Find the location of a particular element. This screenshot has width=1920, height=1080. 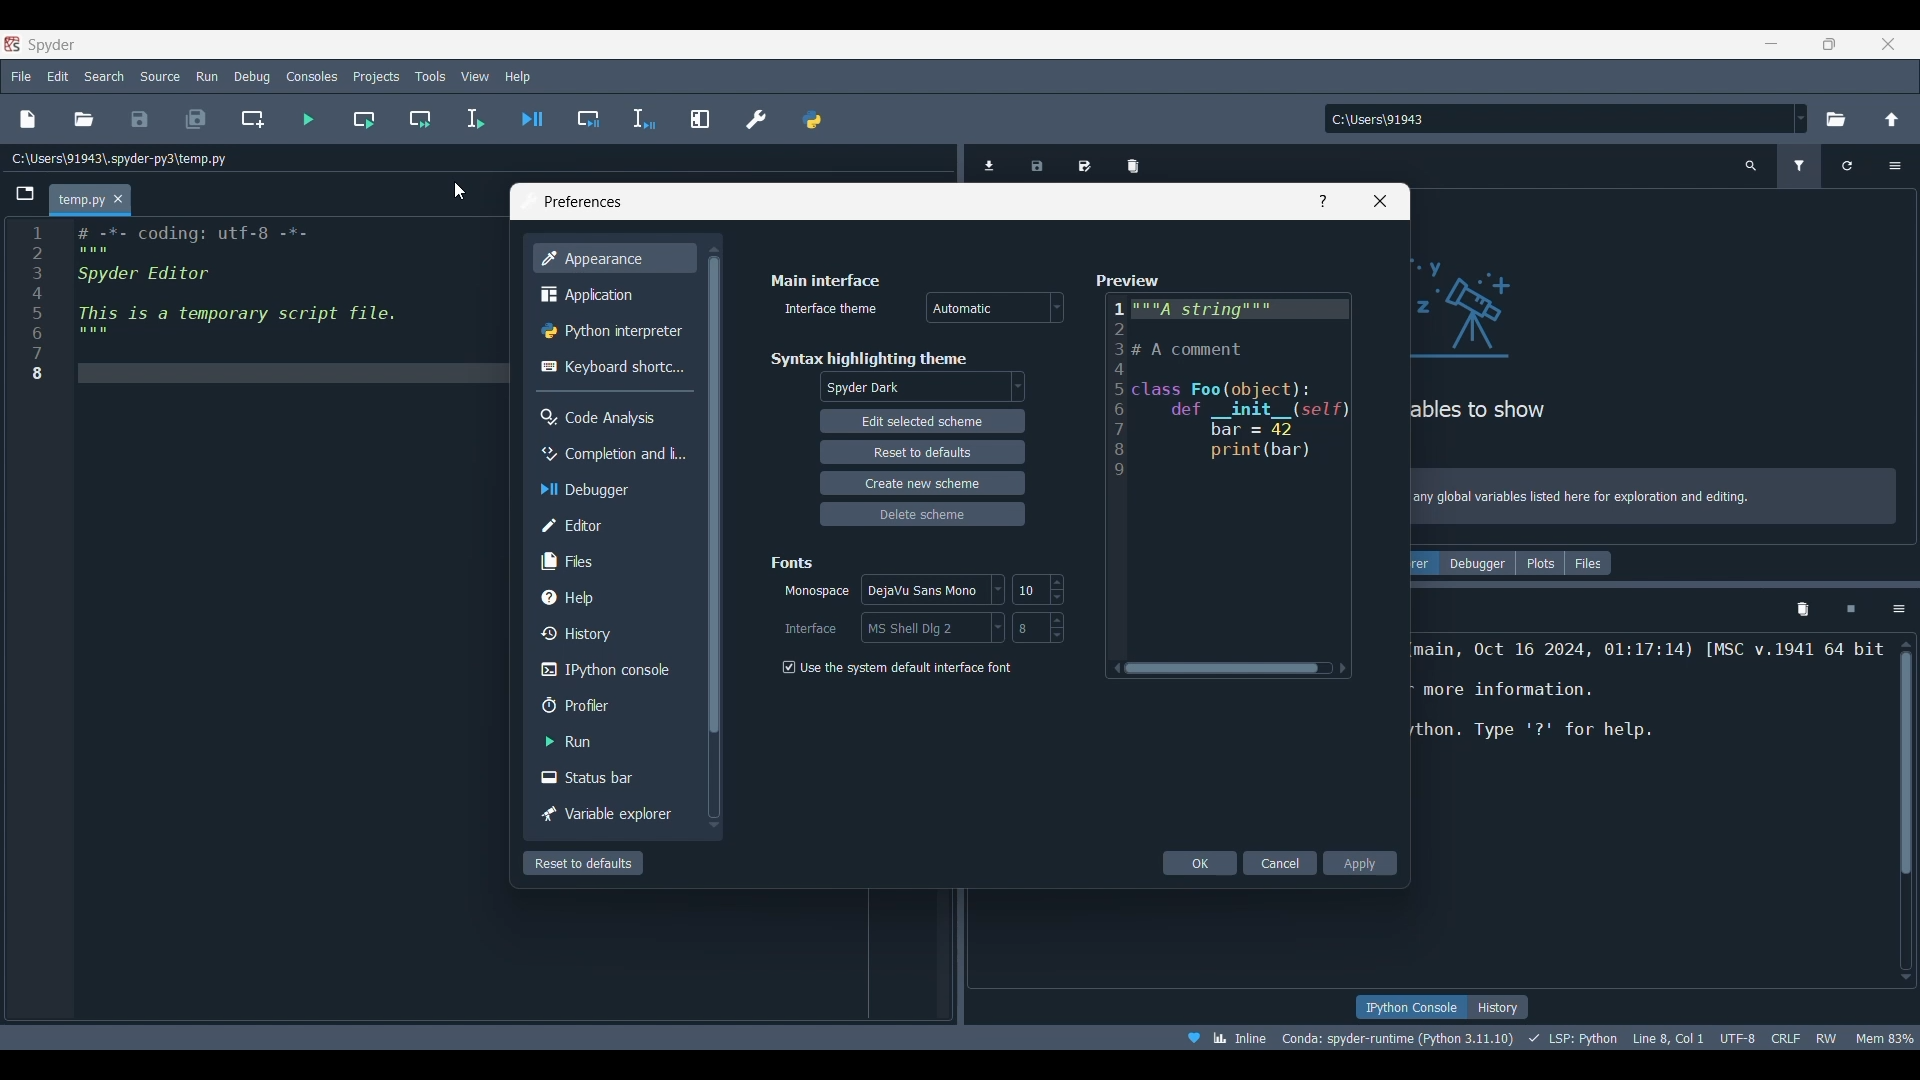

automatic is located at coordinates (991, 306).